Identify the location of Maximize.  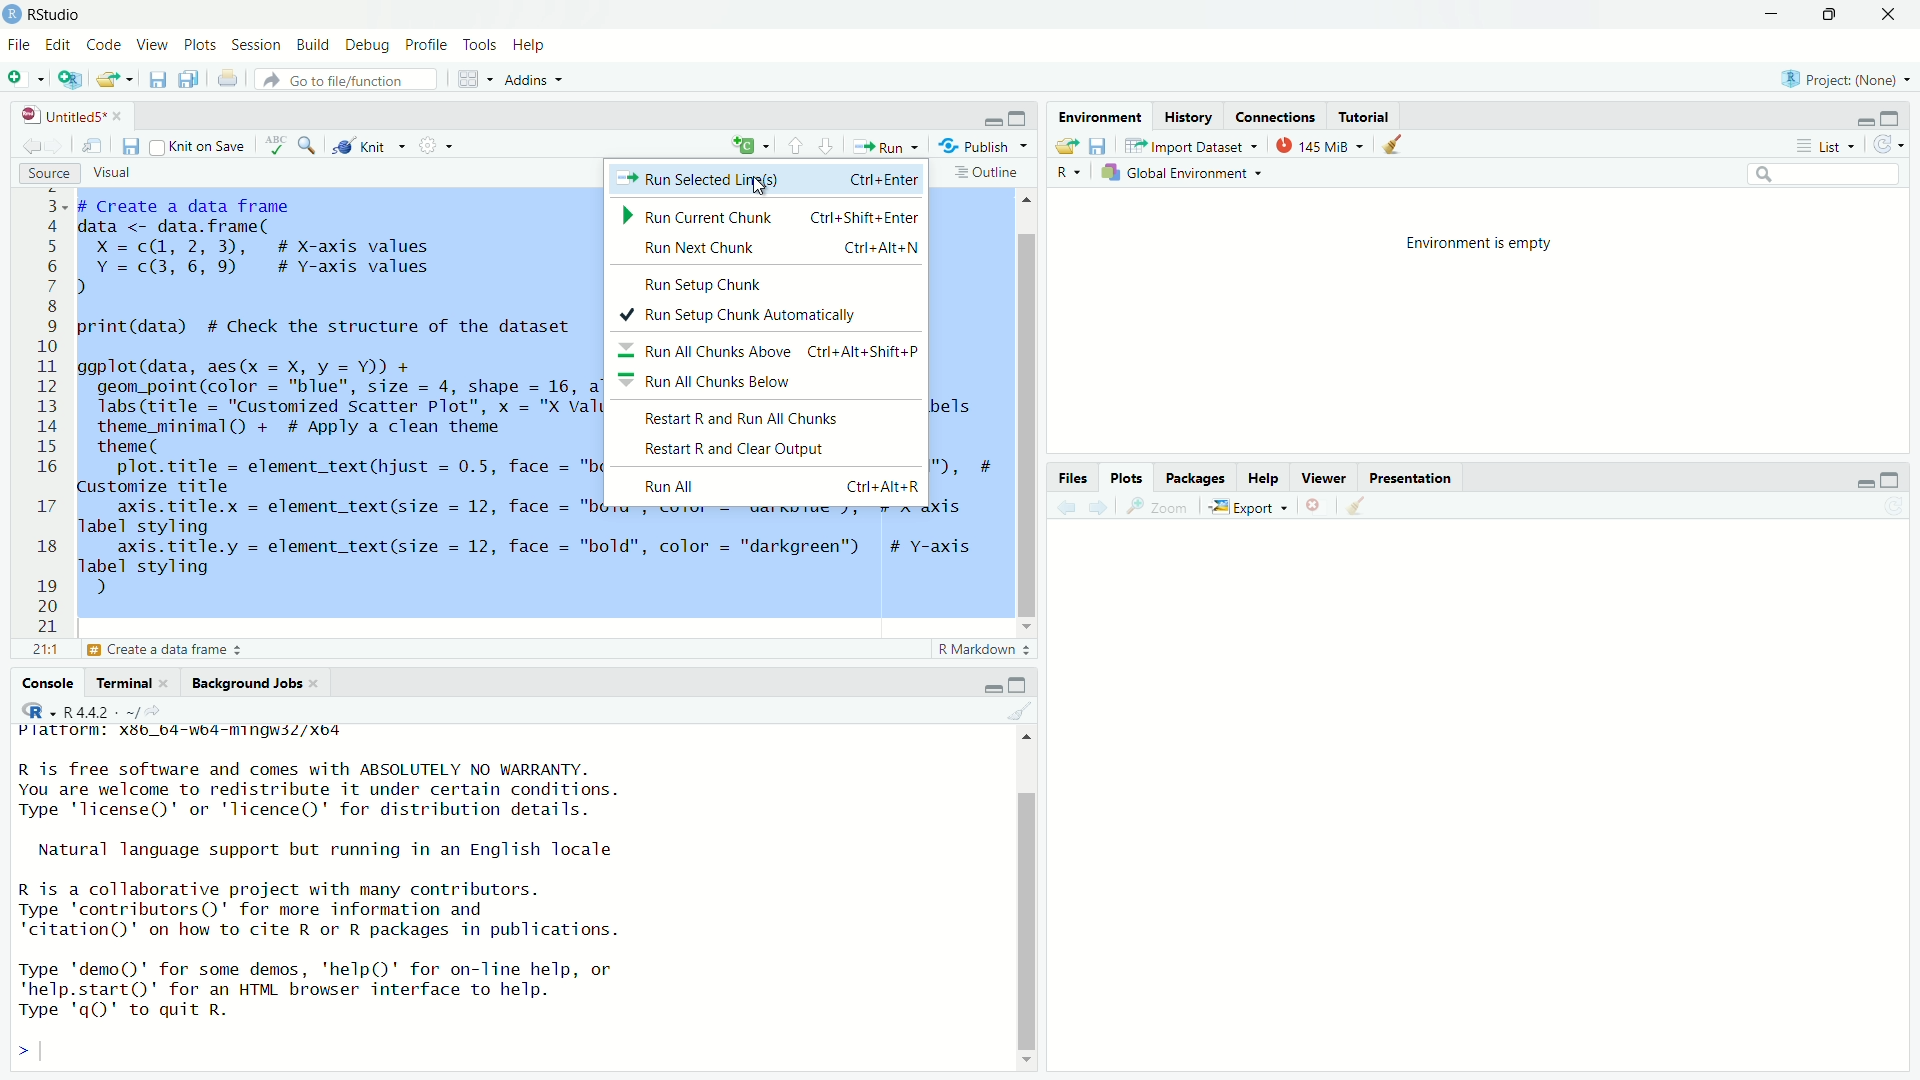
(1018, 118).